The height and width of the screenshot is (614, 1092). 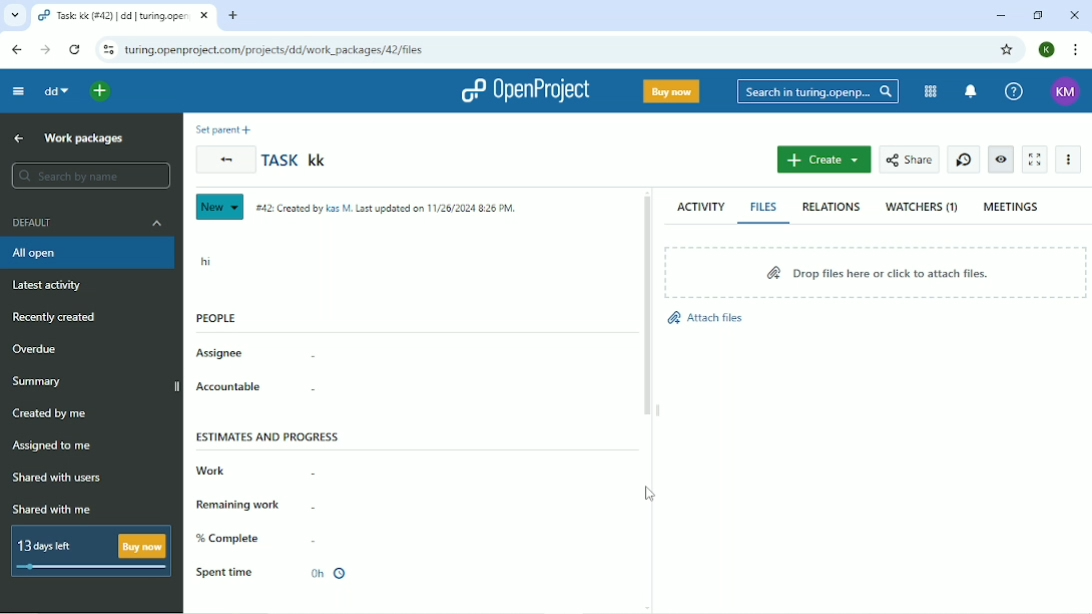 I want to click on Bookmark this tab, so click(x=1007, y=50).